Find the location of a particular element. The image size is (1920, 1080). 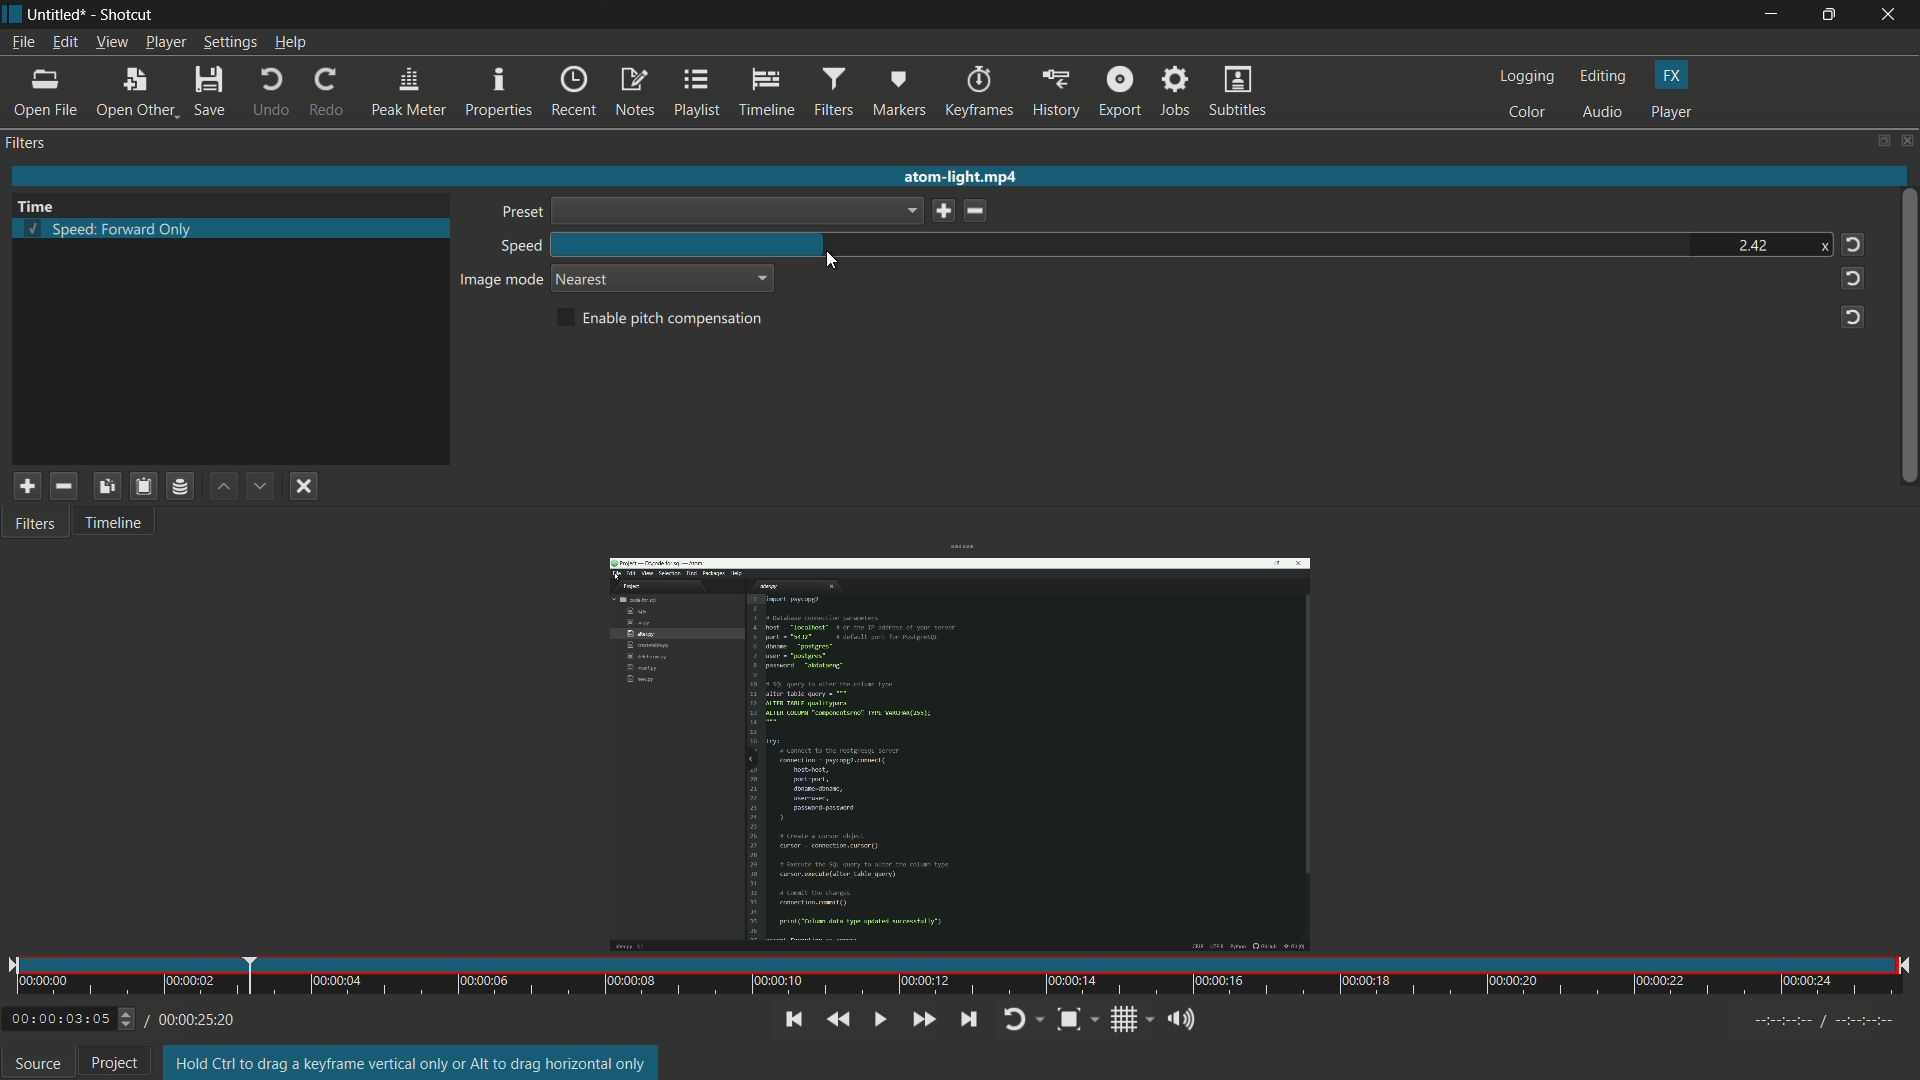

Time is located at coordinates (46, 203).